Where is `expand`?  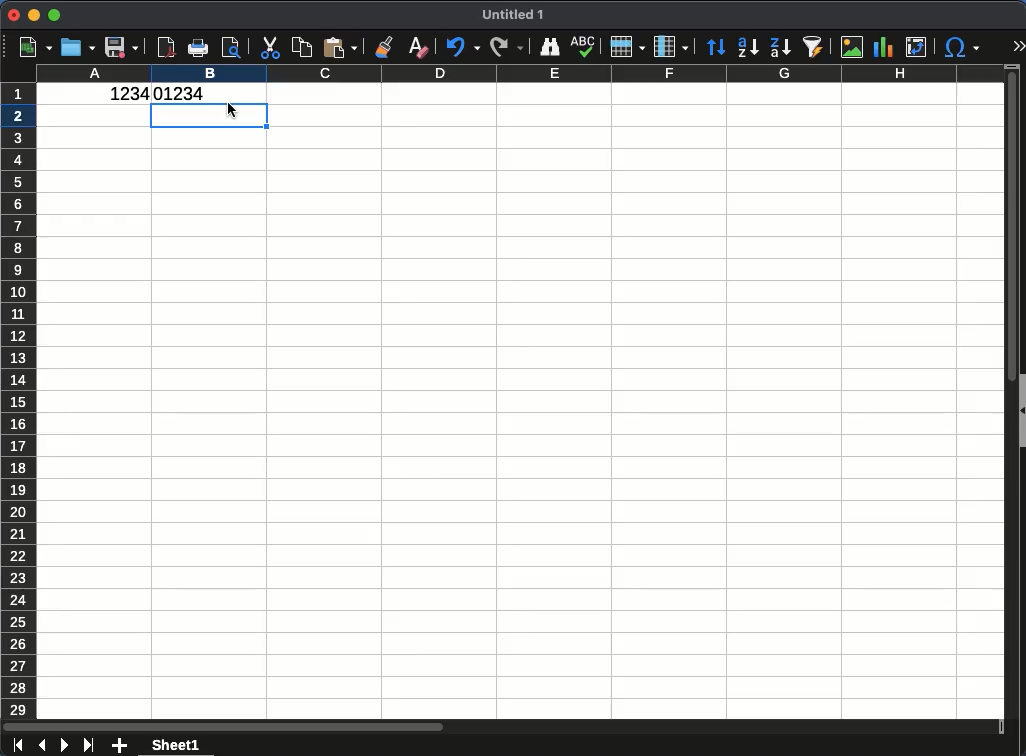
expand is located at coordinates (1017, 47).